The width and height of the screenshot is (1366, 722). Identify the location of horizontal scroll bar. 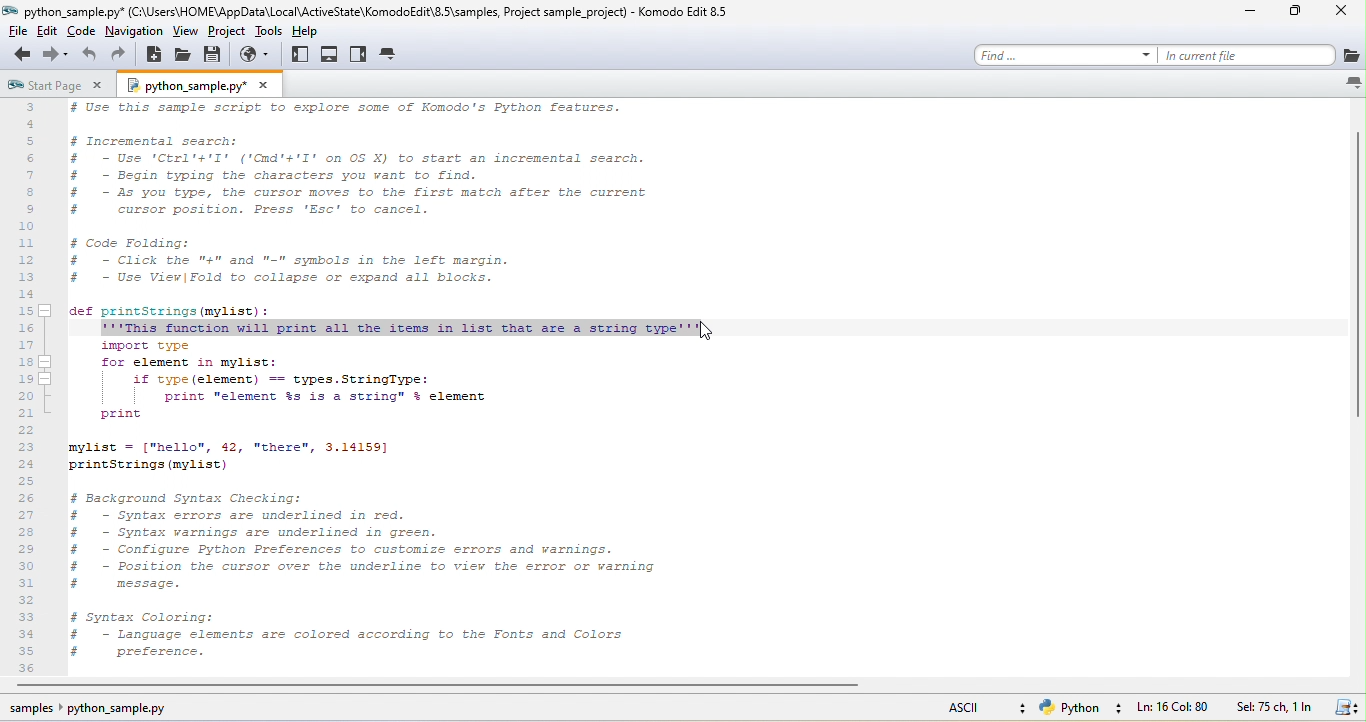
(433, 686).